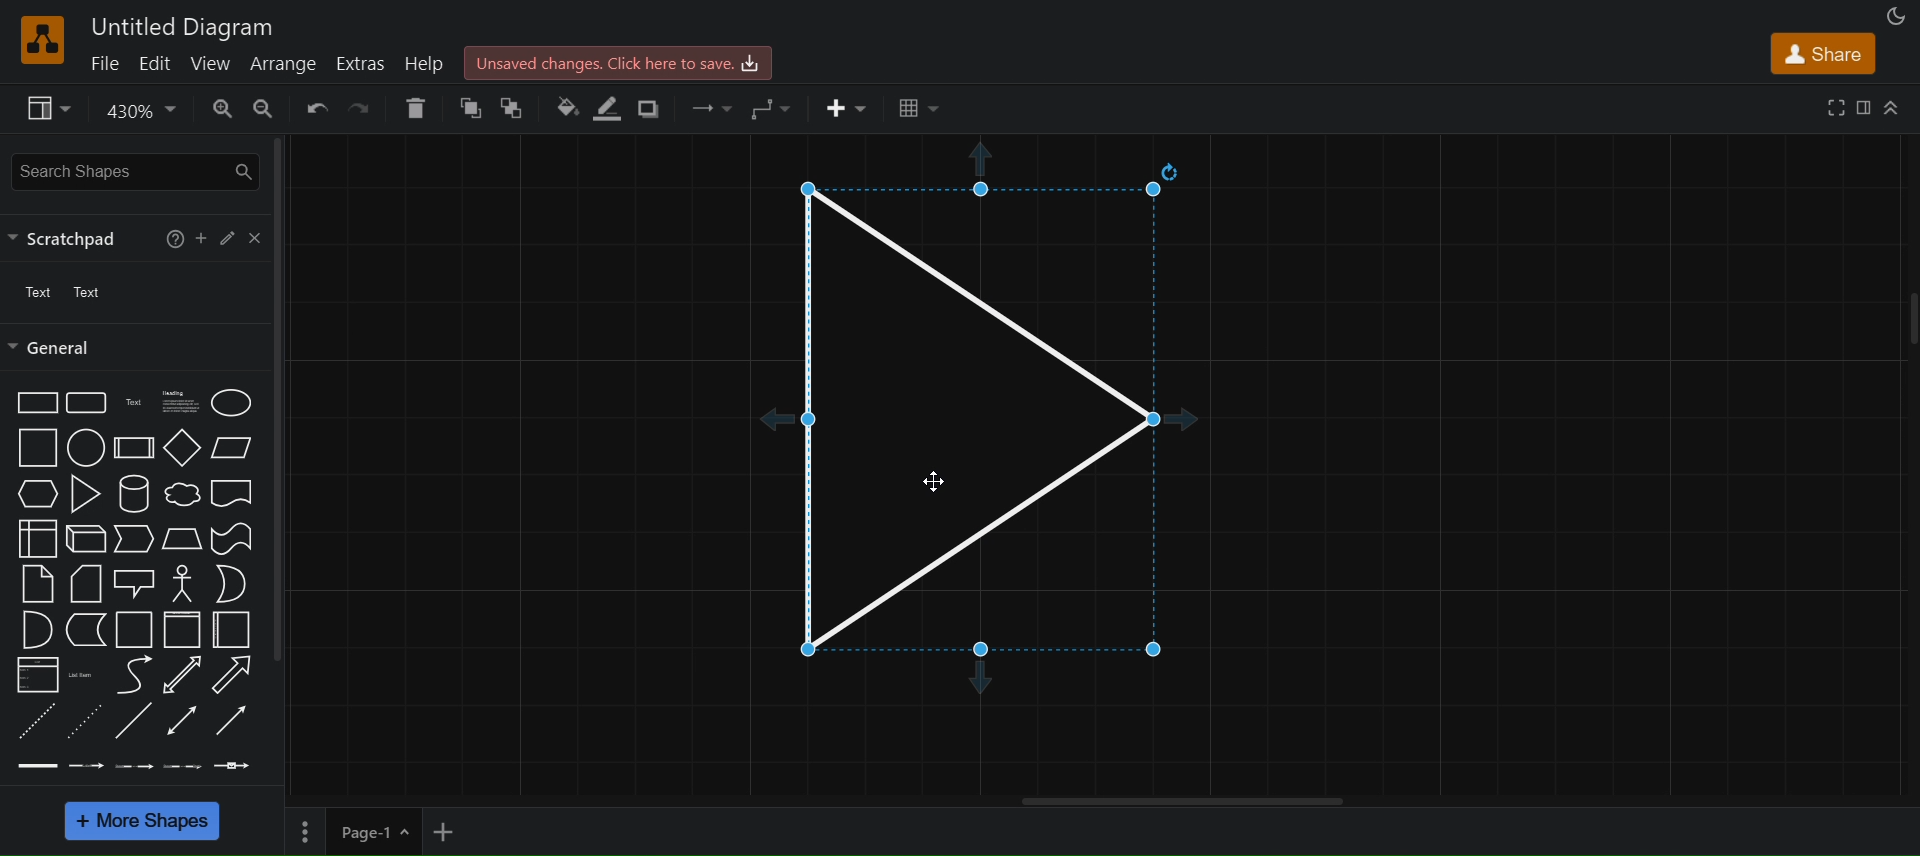 Image resolution: width=1920 pixels, height=856 pixels. Describe the element at coordinates (847, 108) in the screenshot. I see `insert` at that location.